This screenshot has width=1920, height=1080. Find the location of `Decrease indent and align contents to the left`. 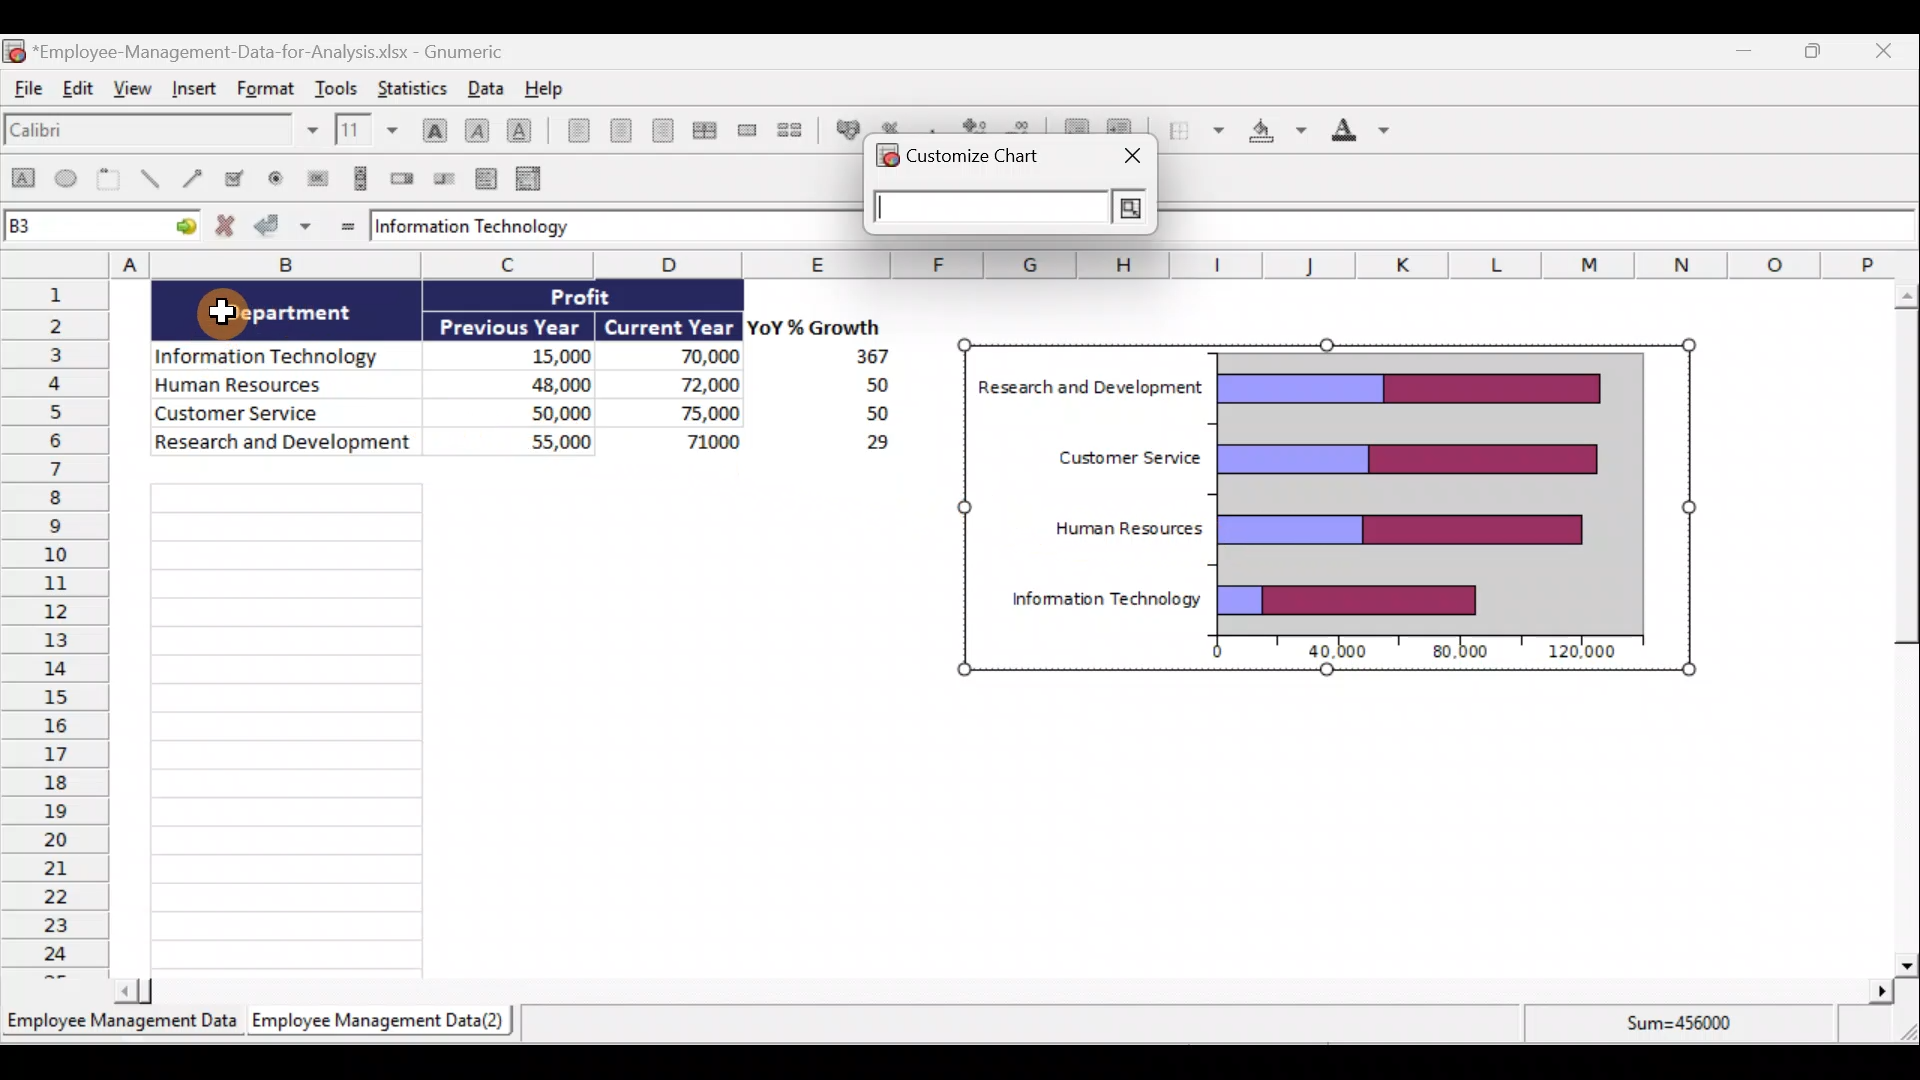

Decrease indent and align contents to the left is located at coordinates (1072, 123).